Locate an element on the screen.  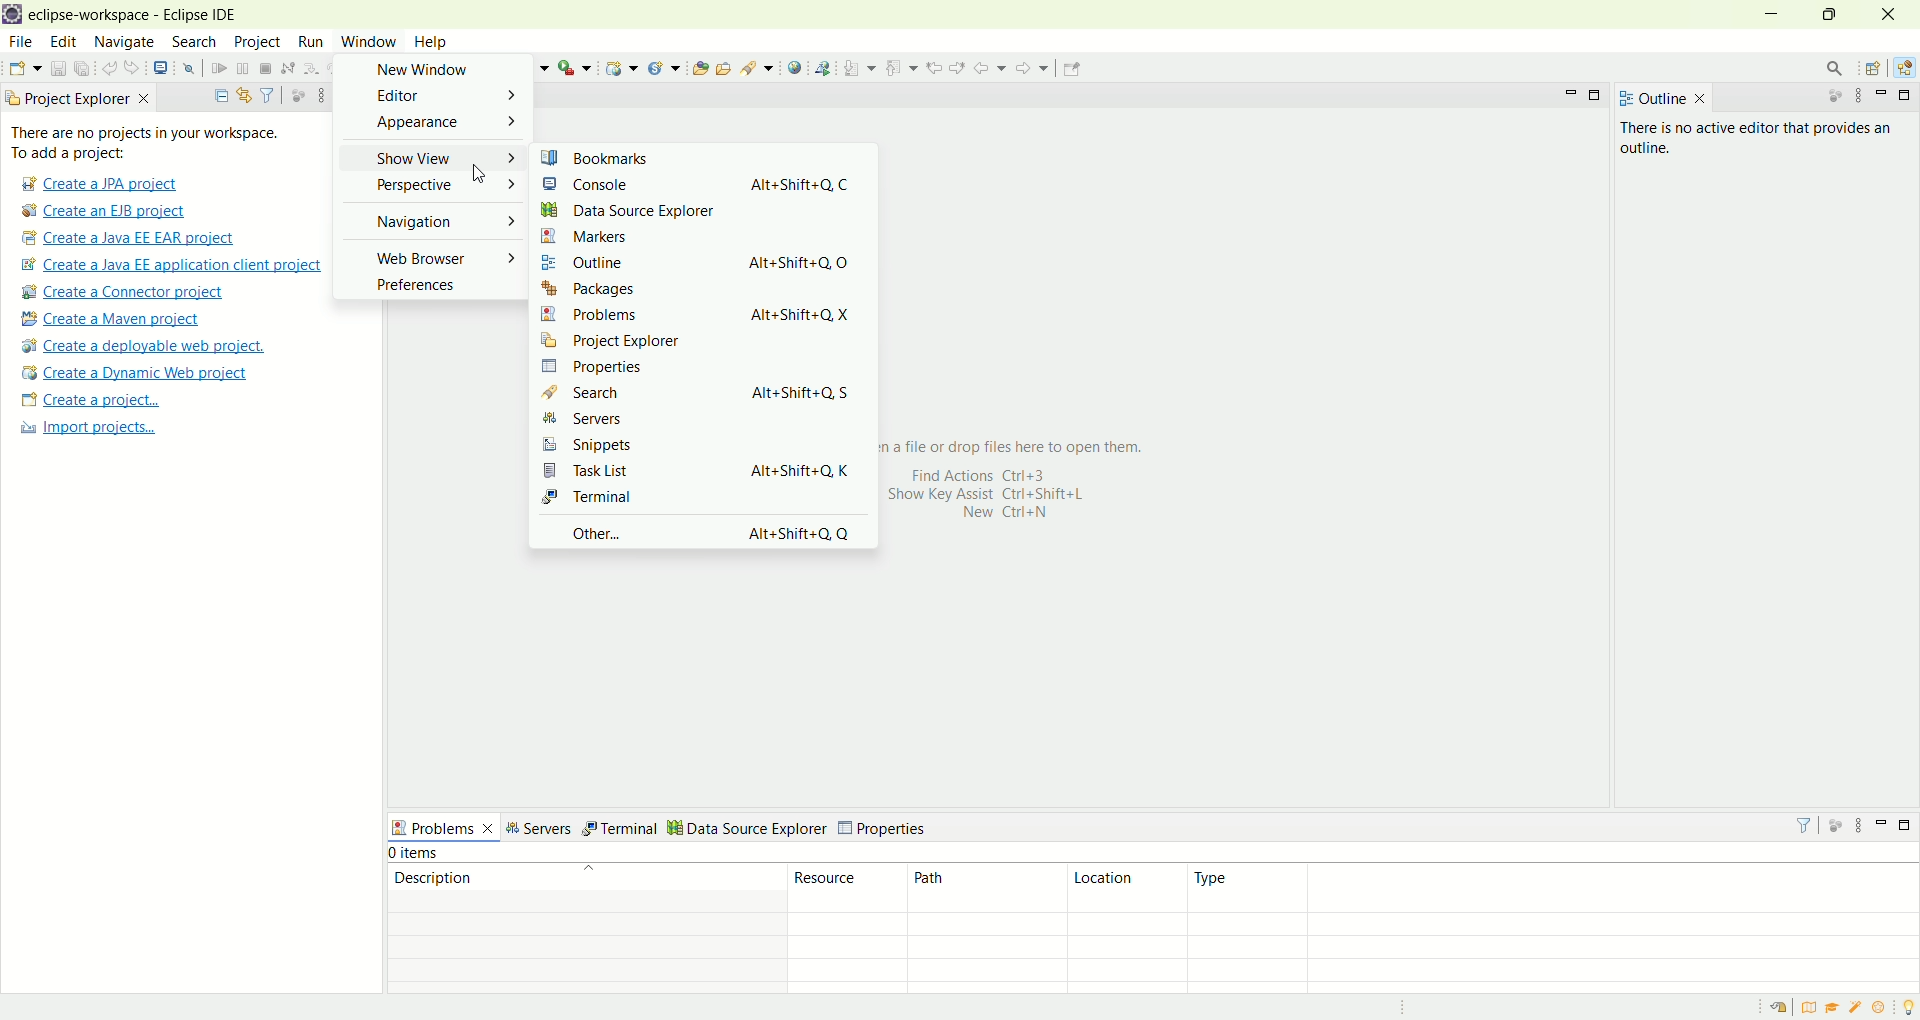
minimize is located at coordinates (1568, 95).